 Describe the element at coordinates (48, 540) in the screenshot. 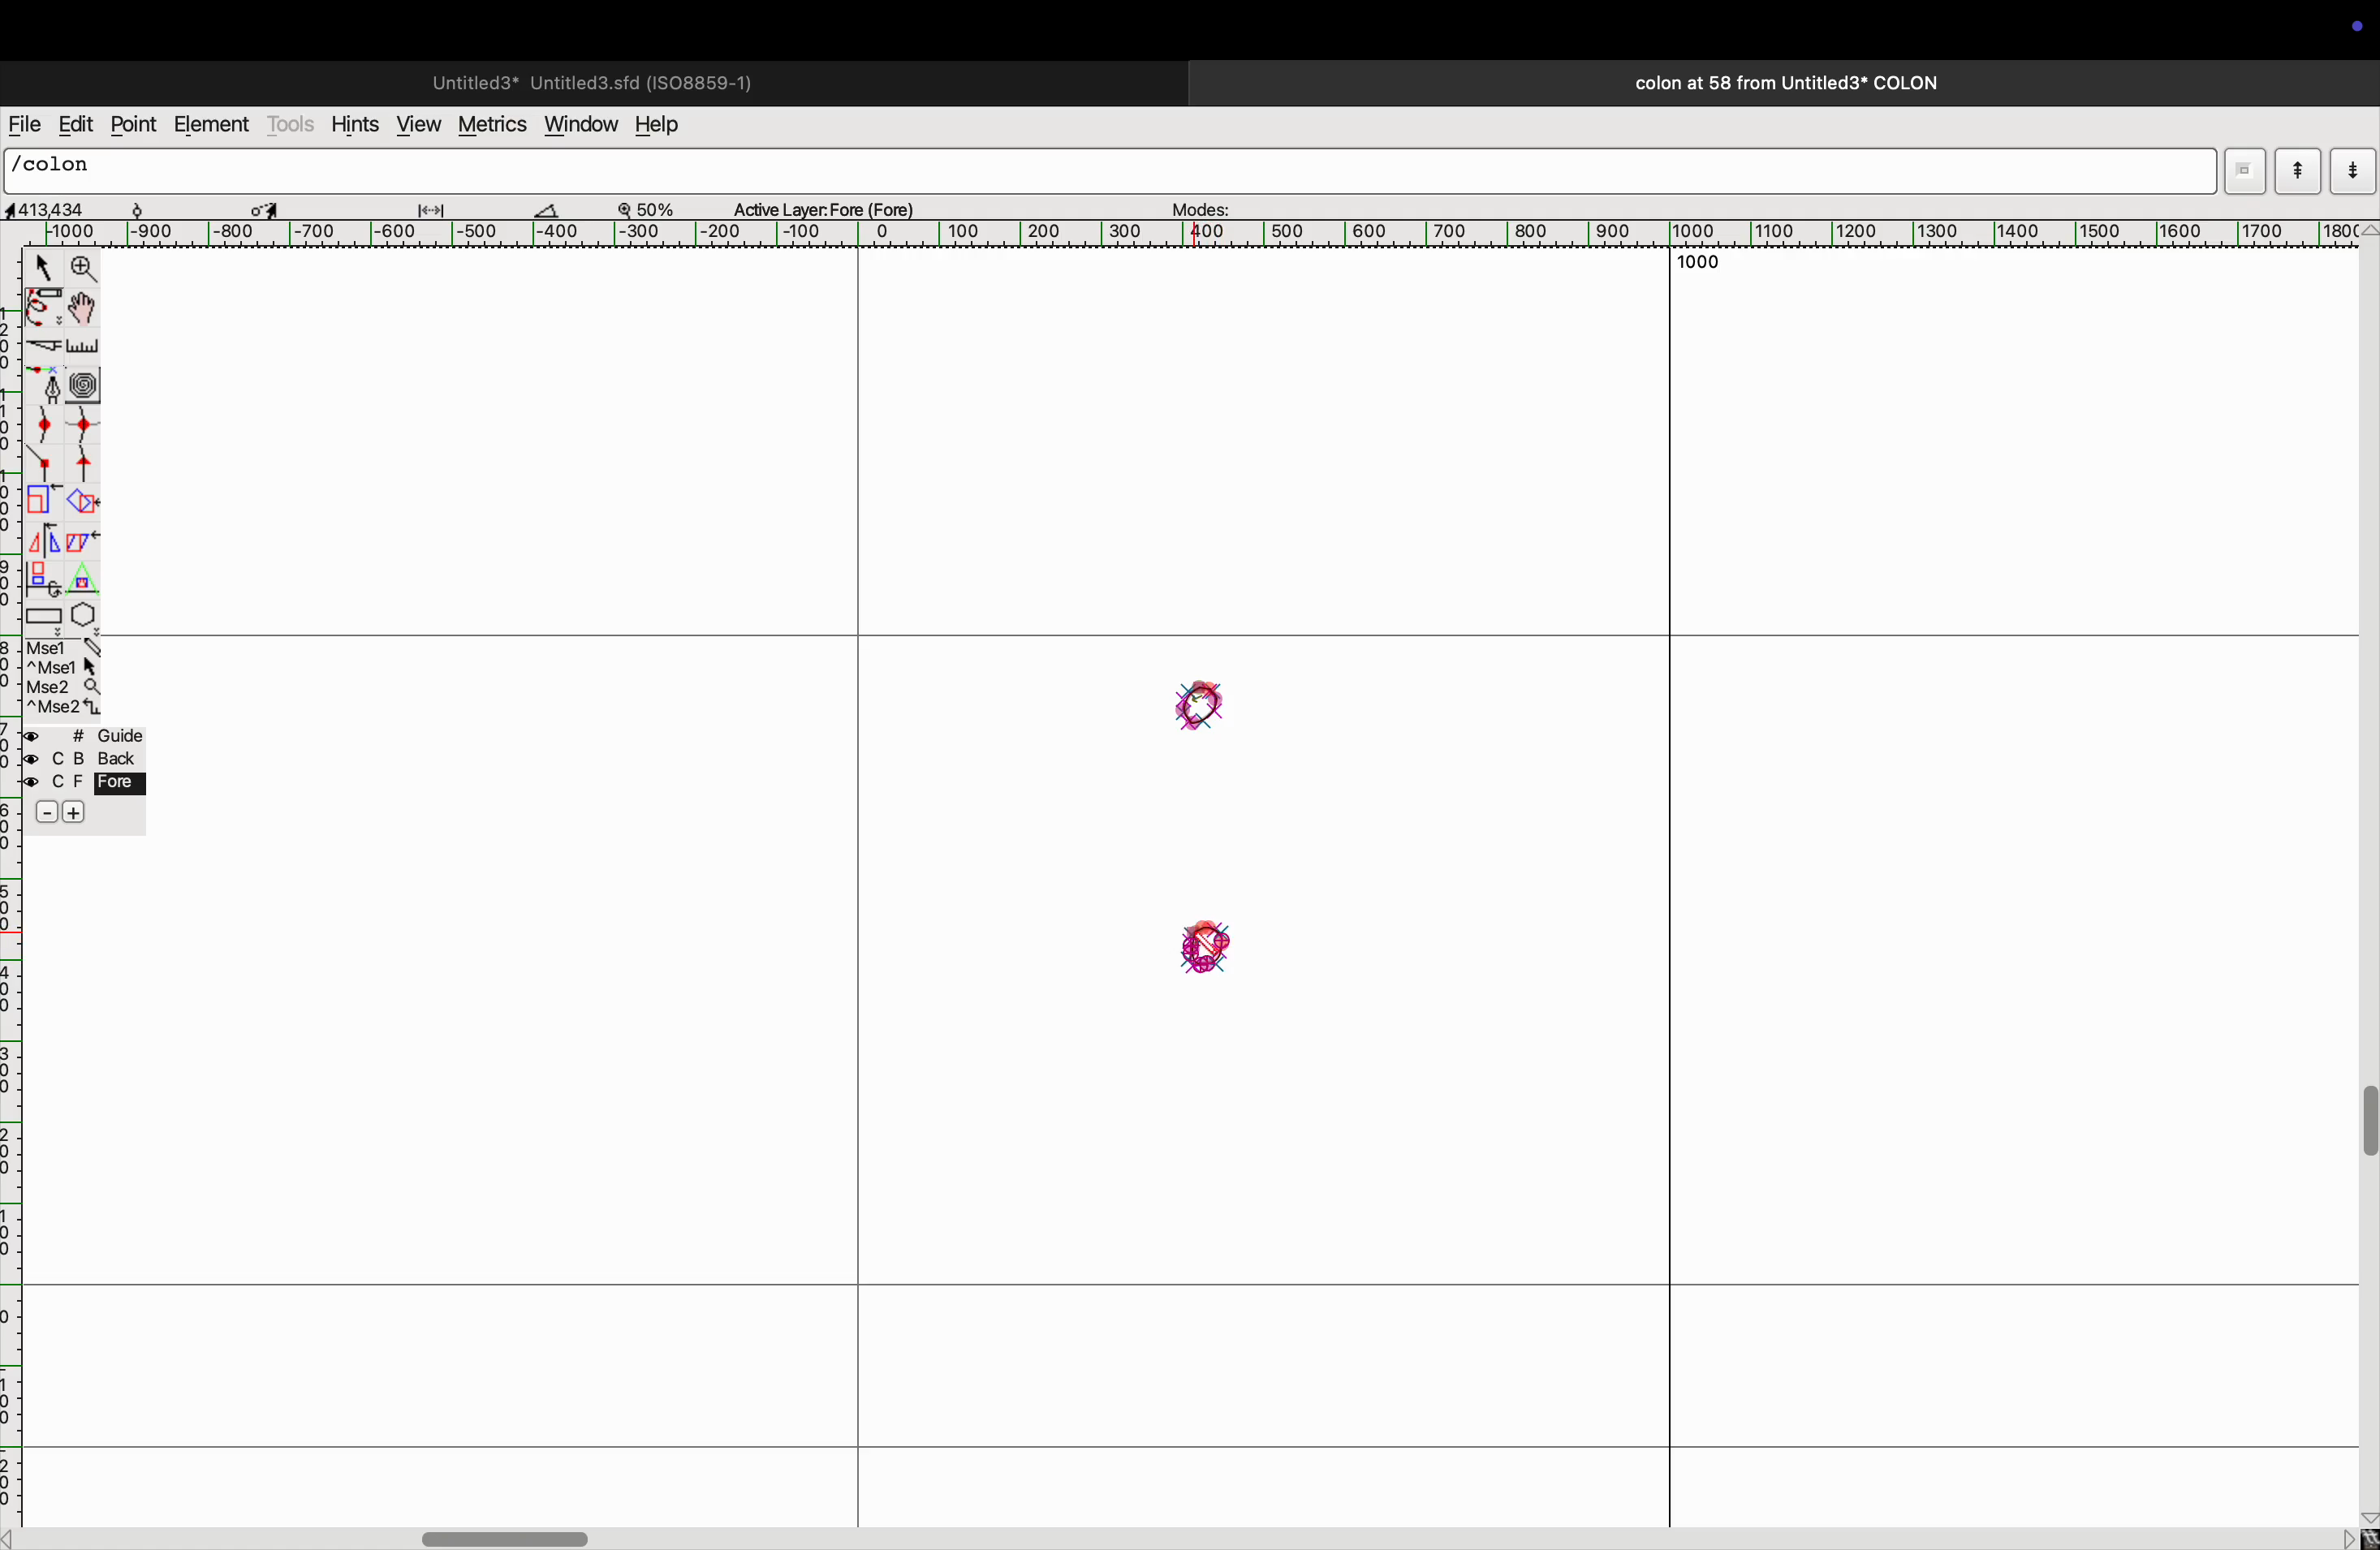

I see `mirror` at that location.